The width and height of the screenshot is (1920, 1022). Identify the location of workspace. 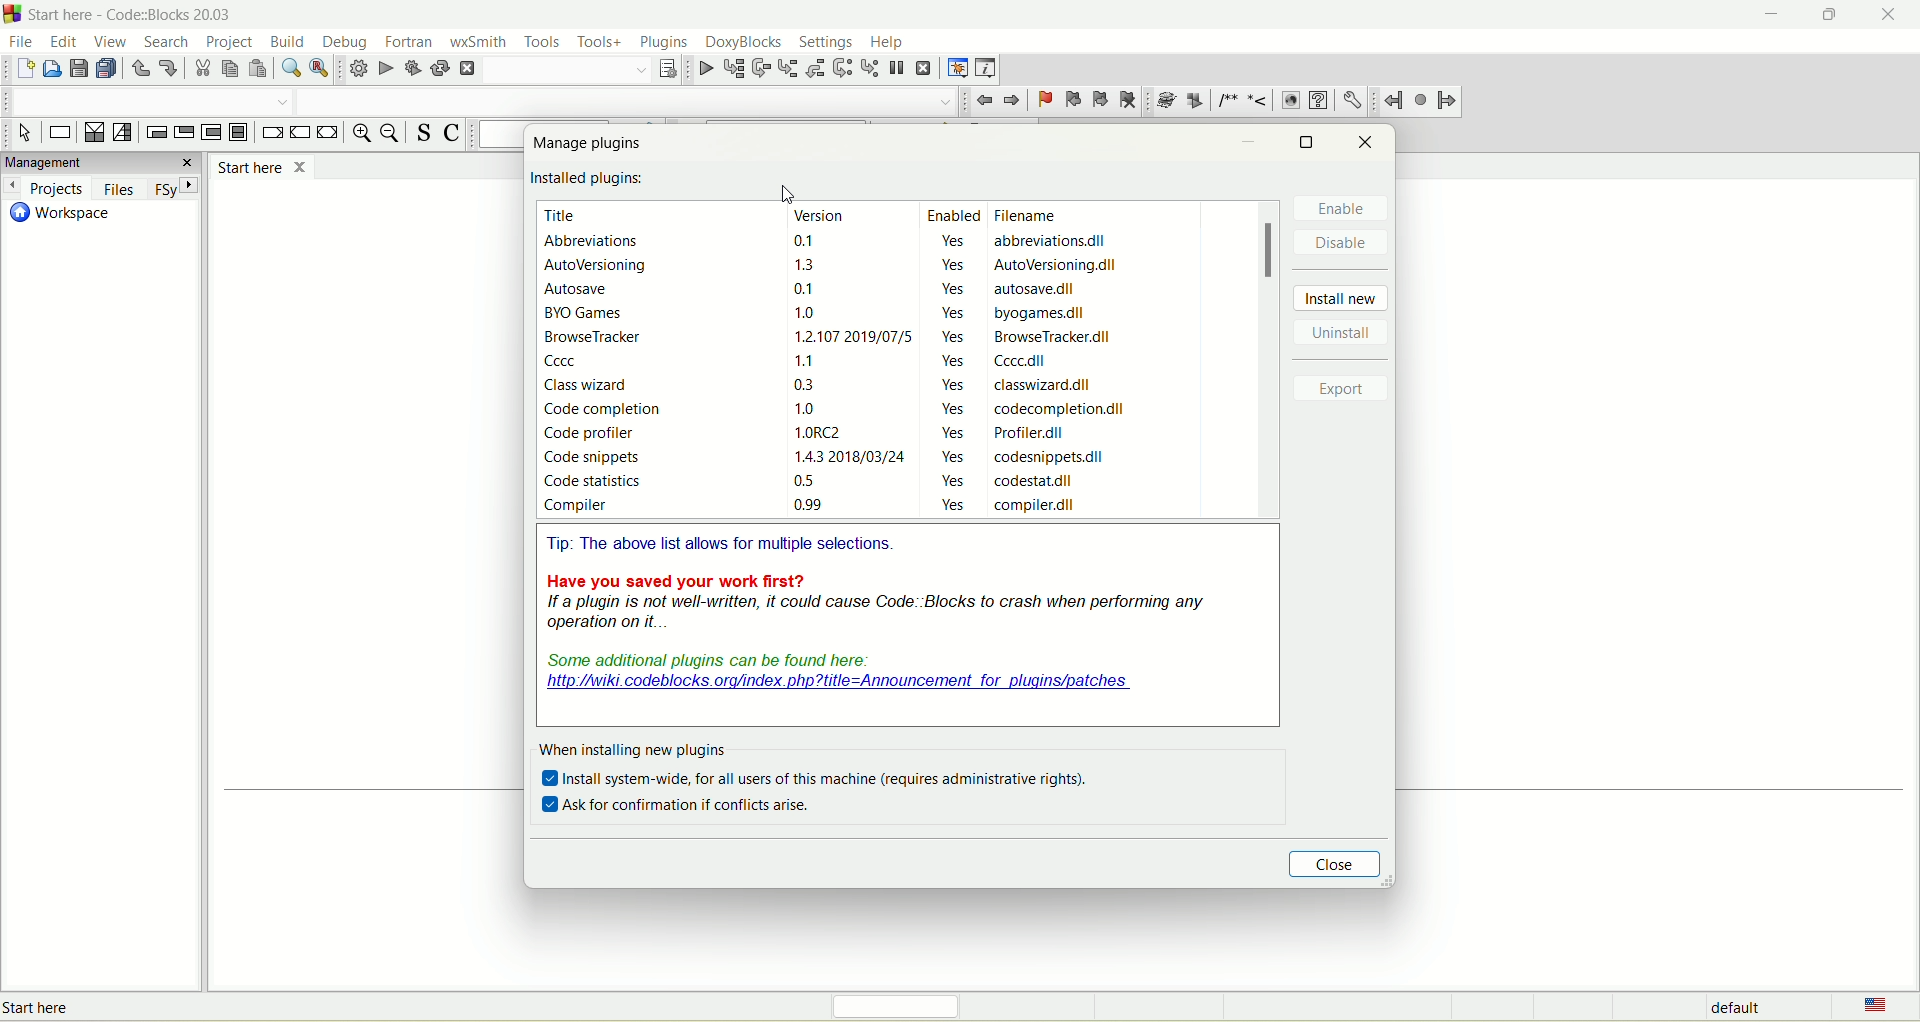
(59, 214).